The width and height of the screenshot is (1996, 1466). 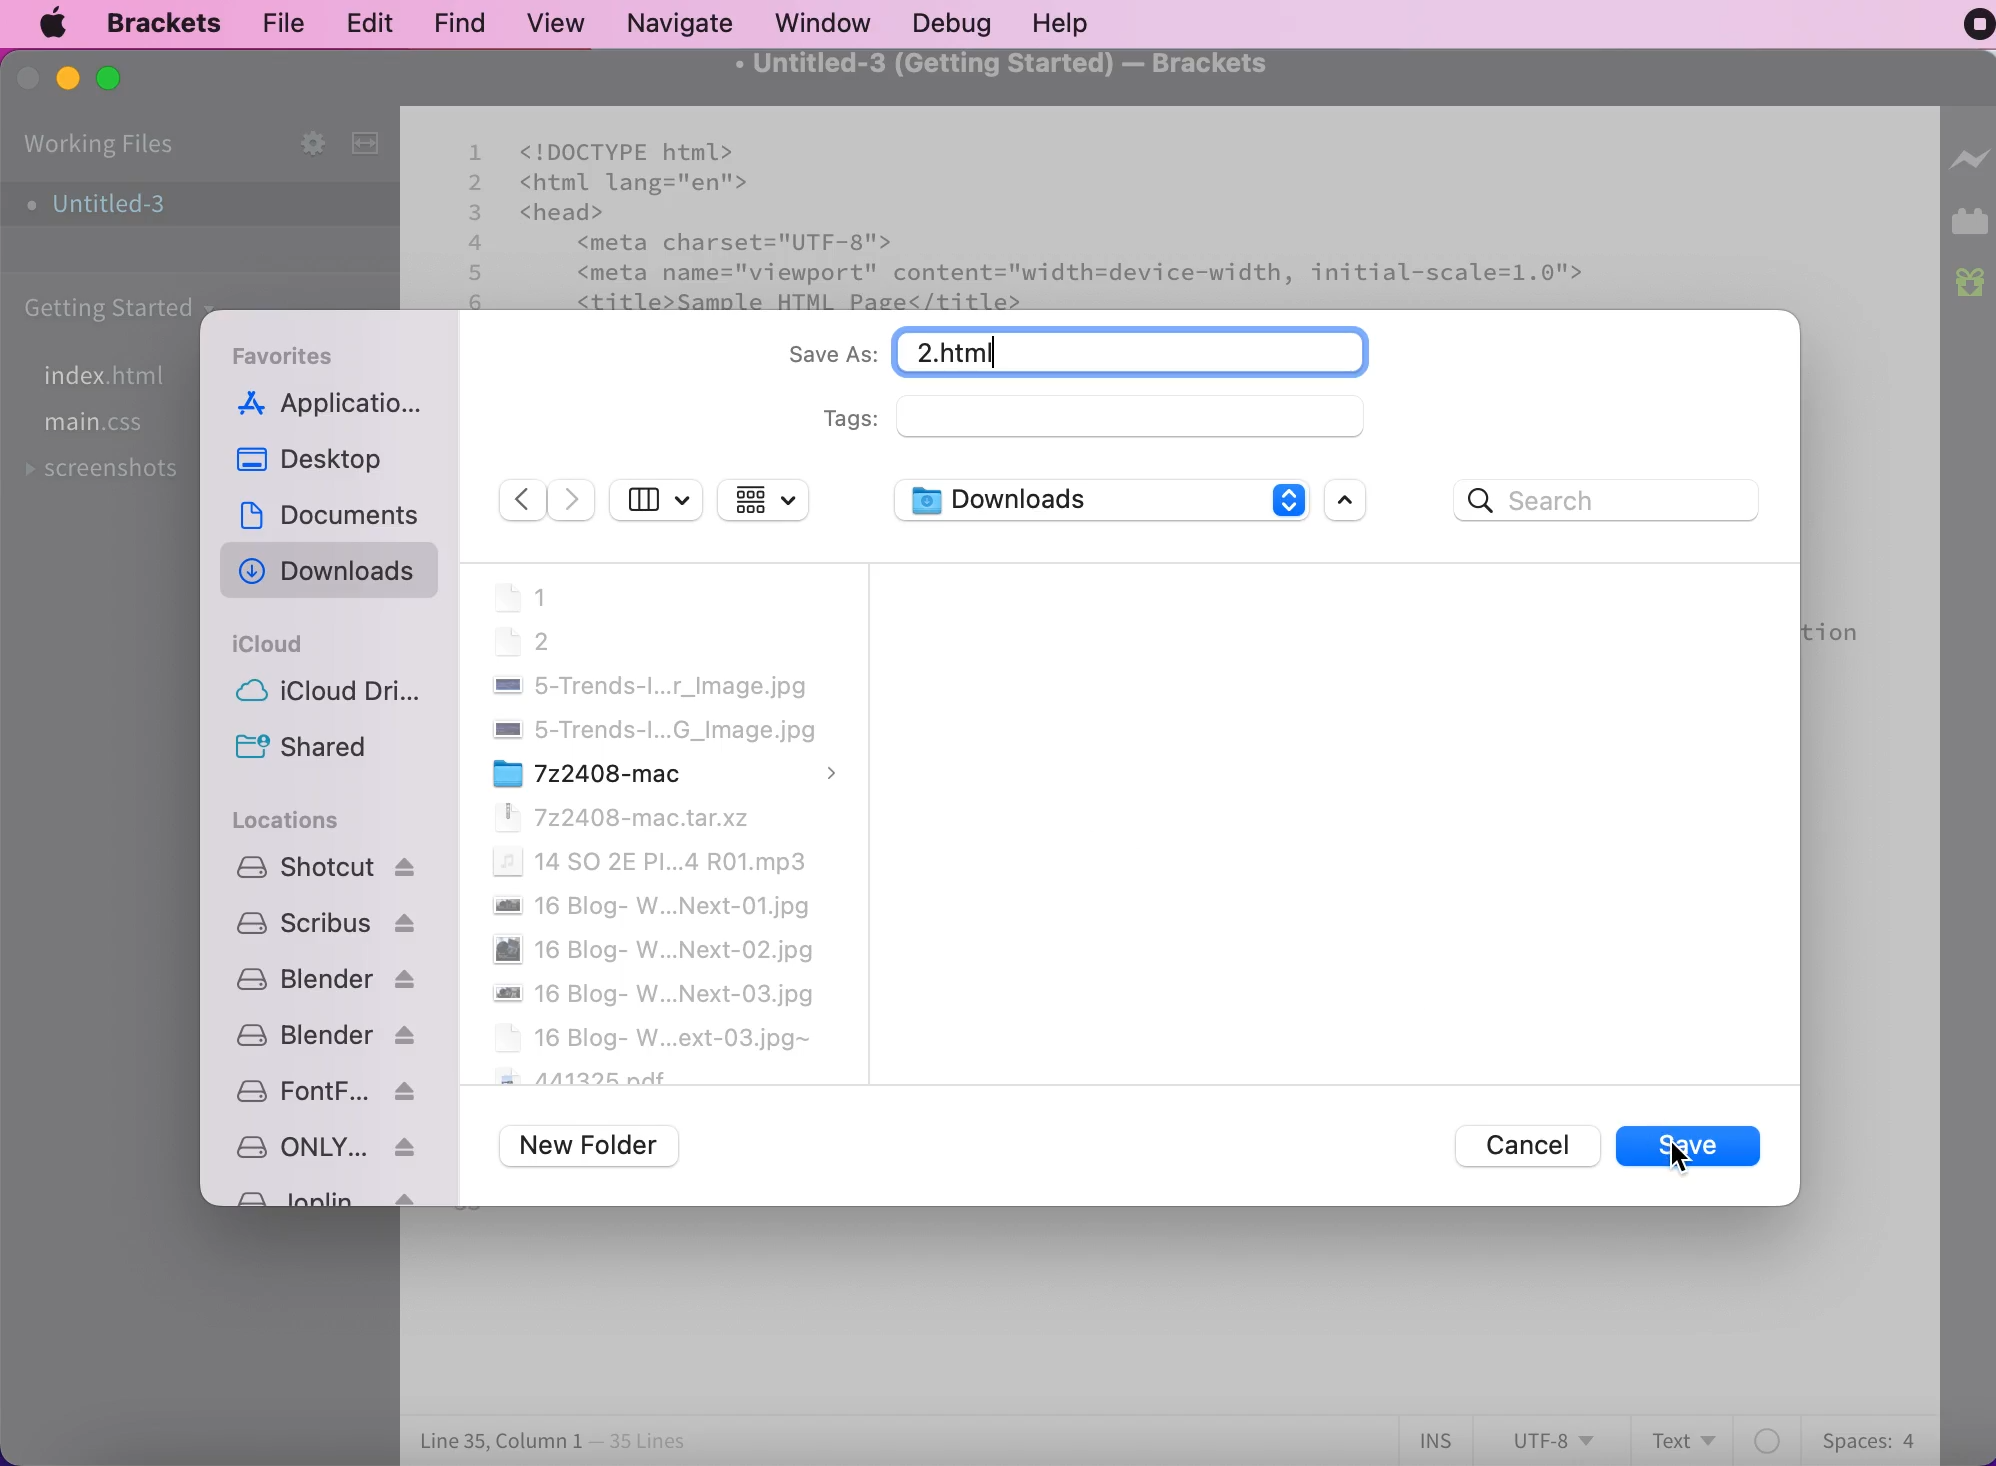 What do you see at coordinates (273, 643) in the screenshot?
I see `icloud` at bounding box center [273, 643].